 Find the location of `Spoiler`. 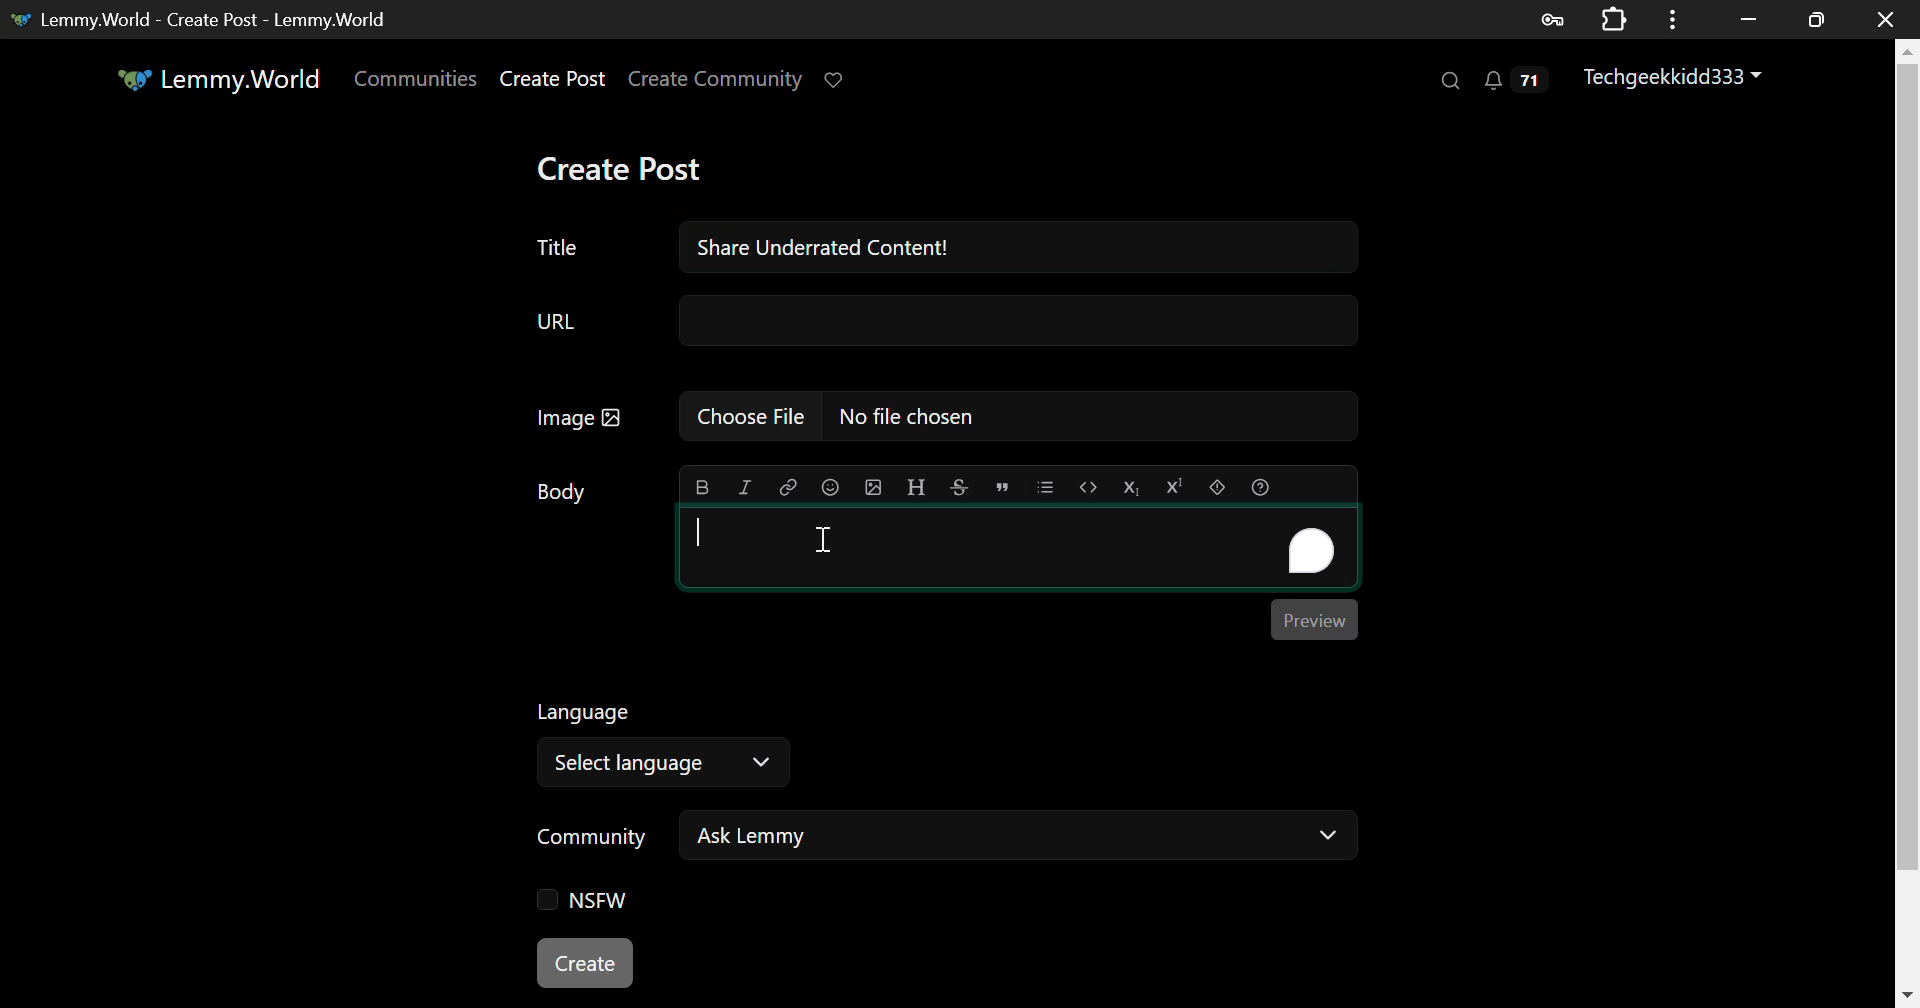

Spoiler is located at coordinates (1218, 488).